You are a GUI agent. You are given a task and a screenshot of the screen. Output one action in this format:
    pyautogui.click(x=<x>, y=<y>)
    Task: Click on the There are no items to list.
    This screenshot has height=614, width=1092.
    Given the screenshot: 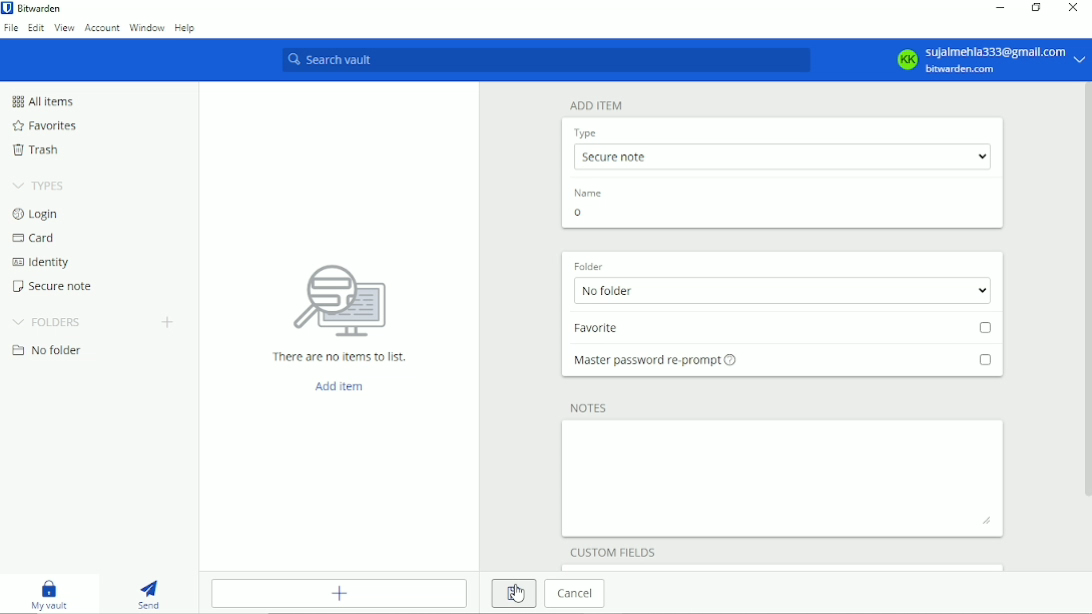 What is the action you would take?
    pyautogui.click(x=341, y=310)
    